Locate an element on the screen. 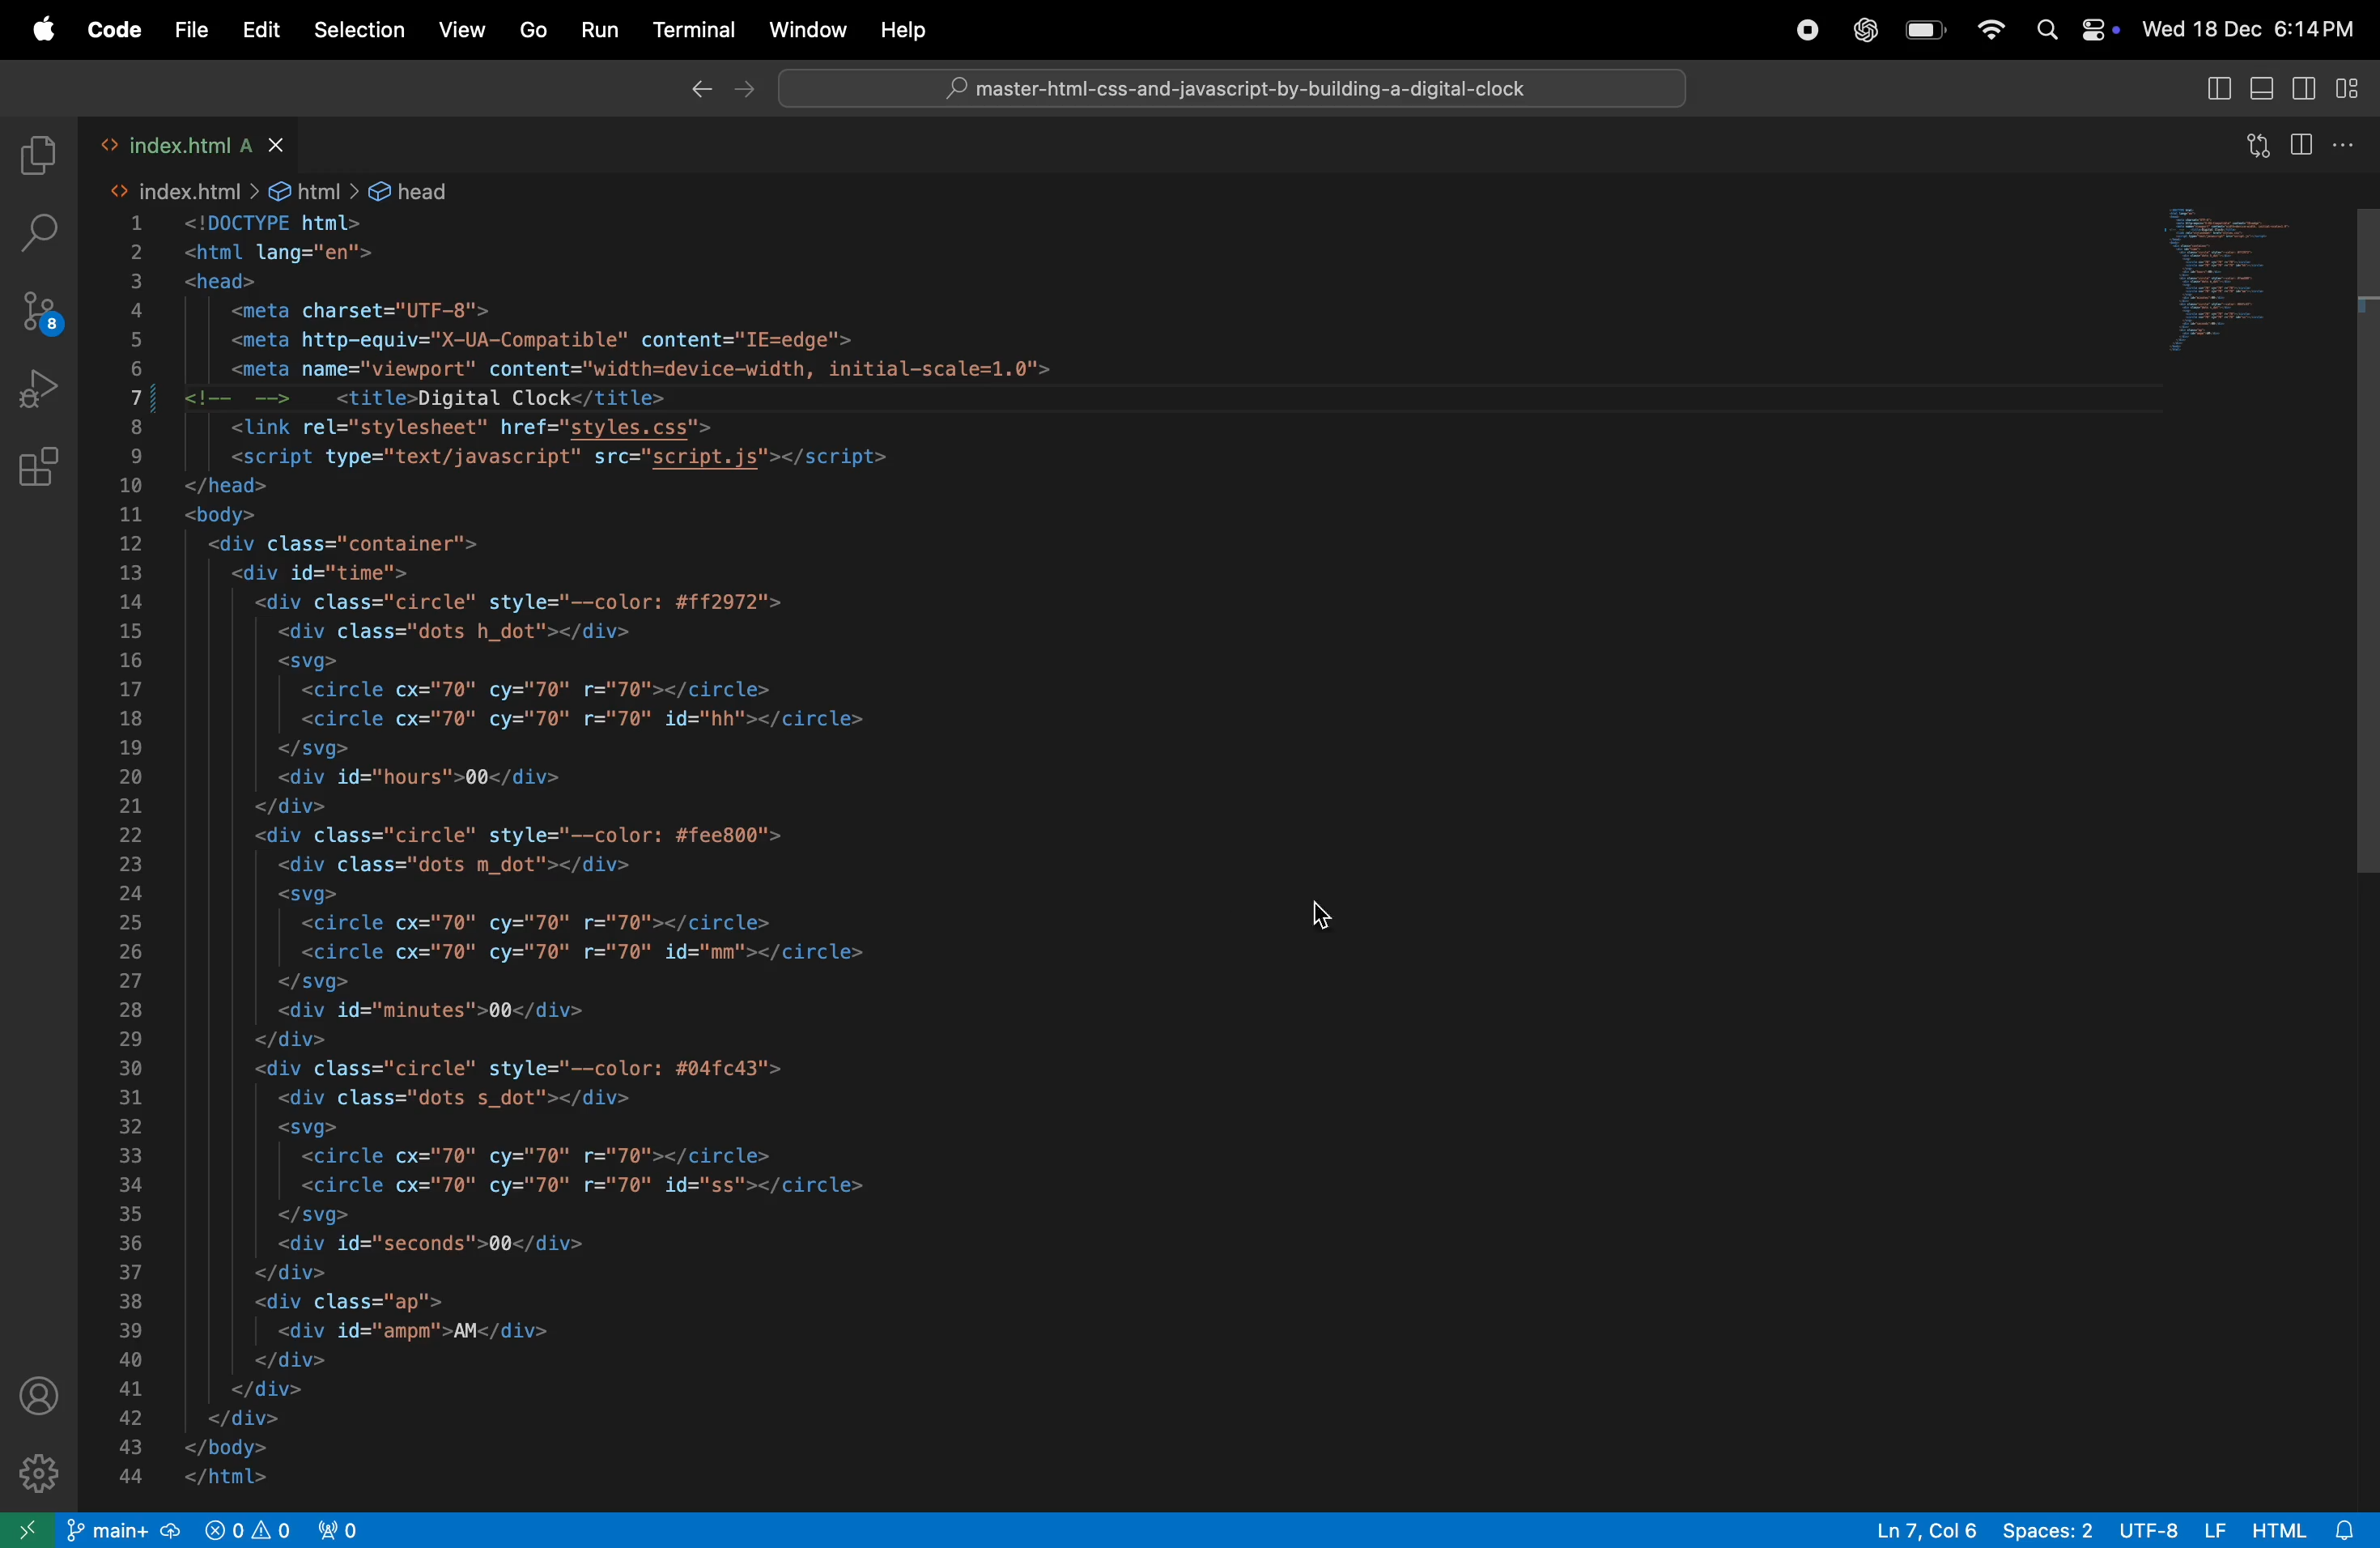  run is located at coordinates (598, 30).